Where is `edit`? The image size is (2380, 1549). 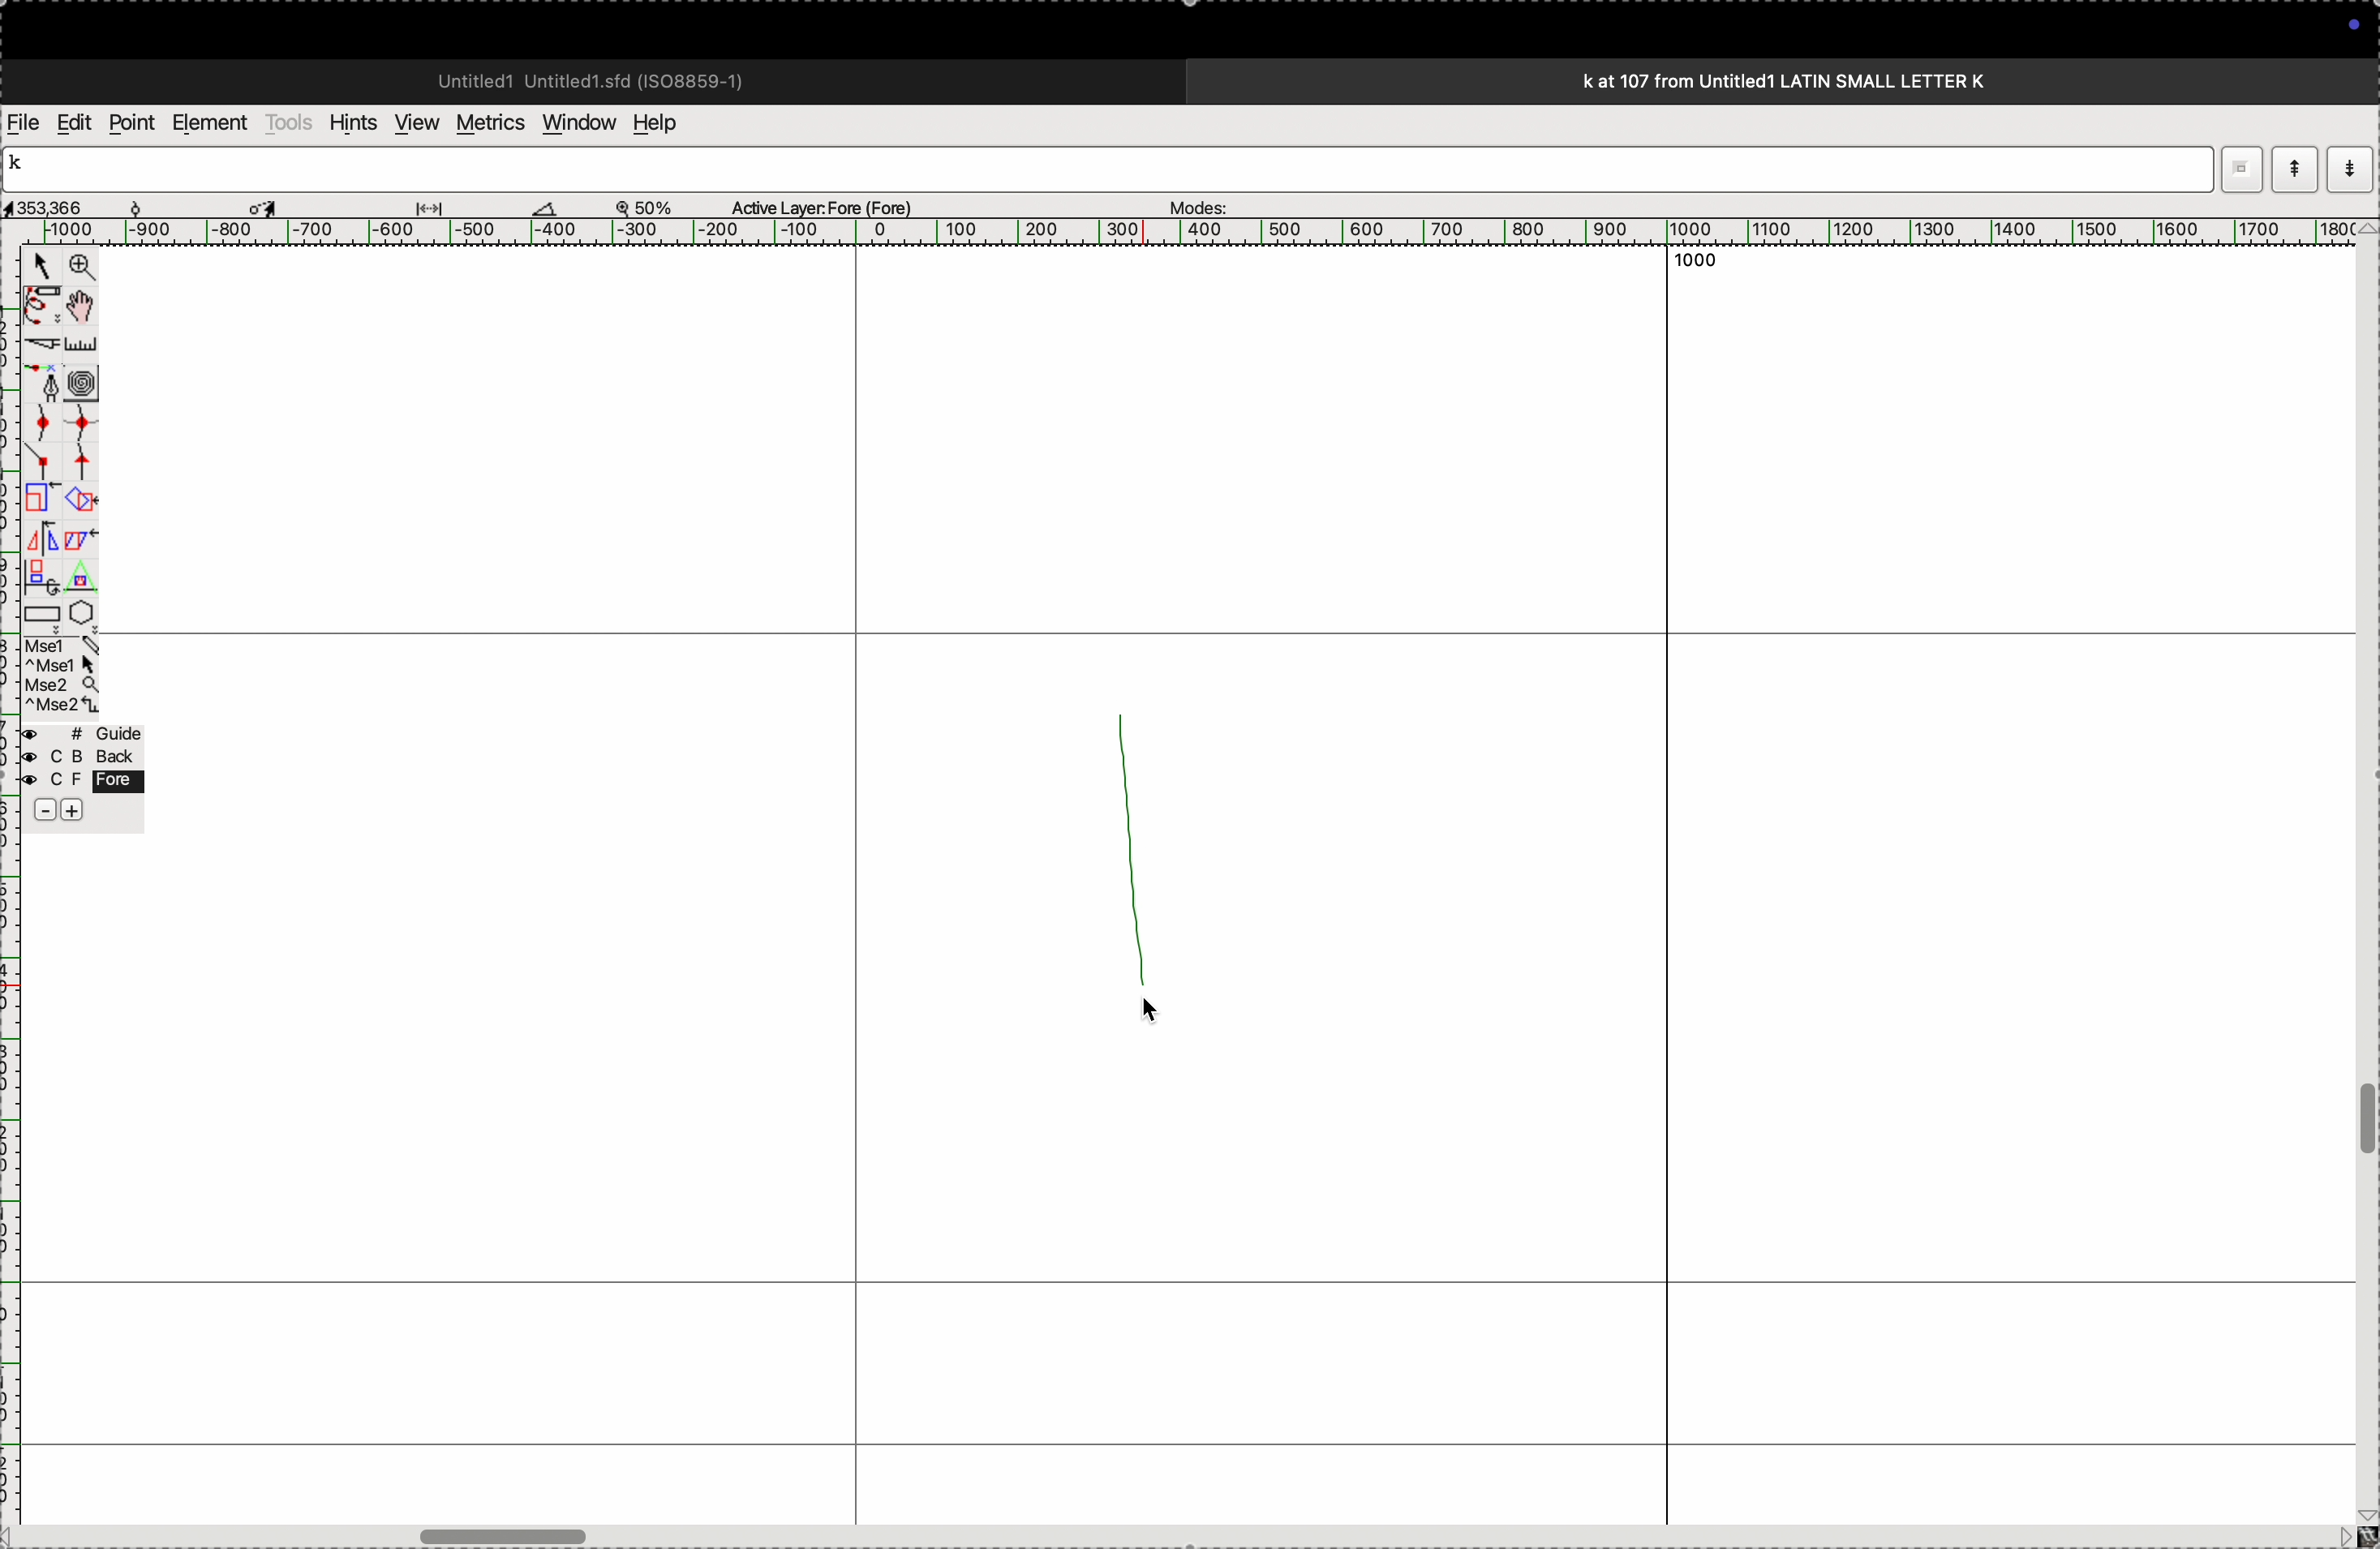 edit is located at coordinates (73, 121).